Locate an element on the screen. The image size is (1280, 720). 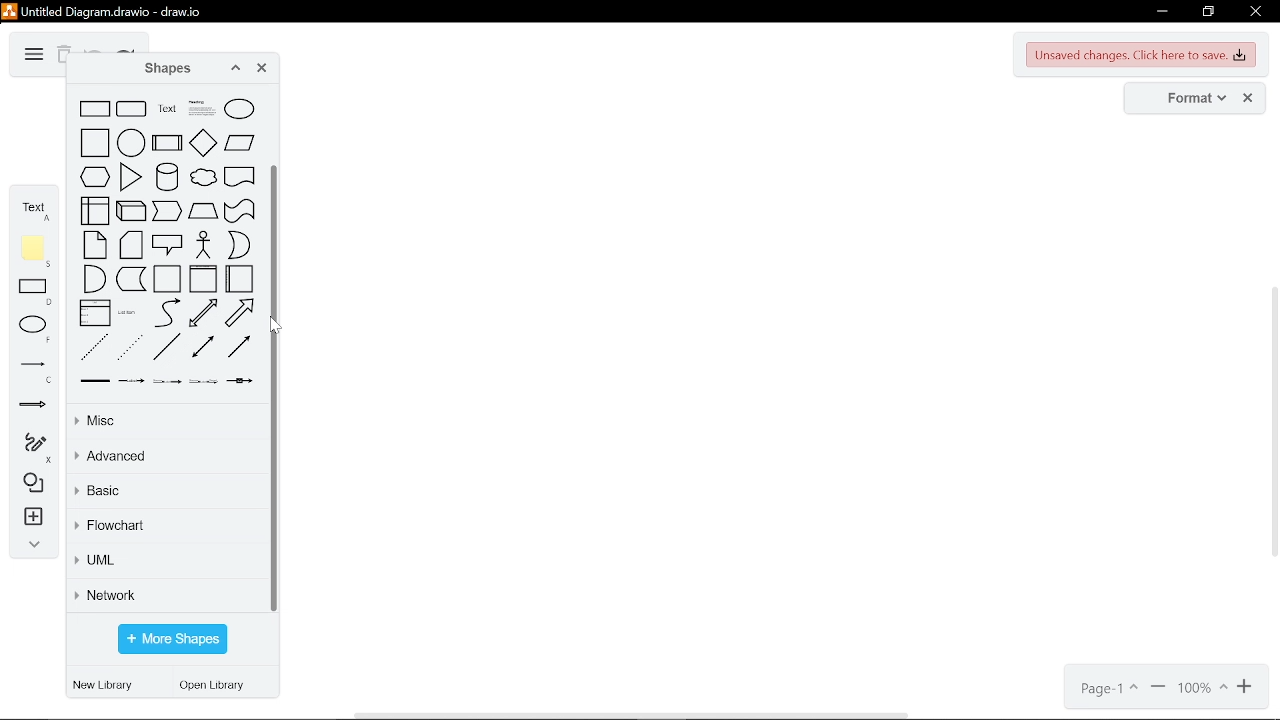
Basic is located at coordinates (165, 494).